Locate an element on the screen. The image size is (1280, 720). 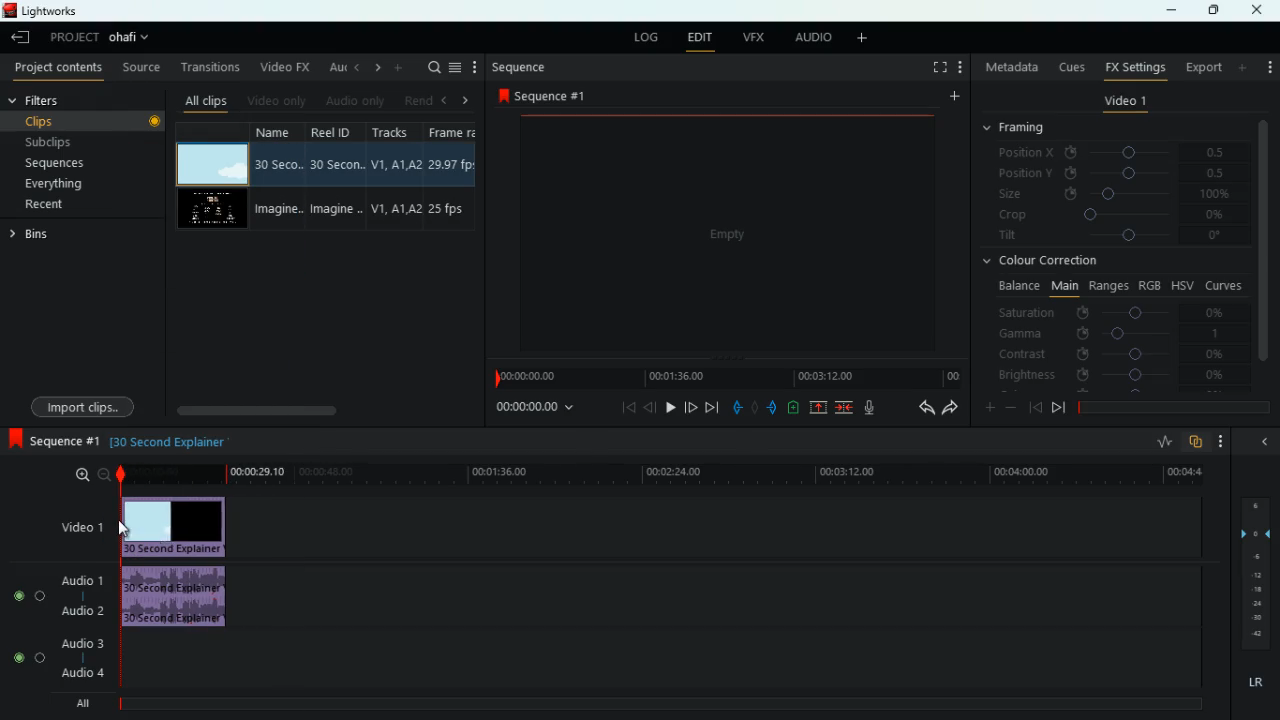
maximize is located at coordinates (1210, 11).